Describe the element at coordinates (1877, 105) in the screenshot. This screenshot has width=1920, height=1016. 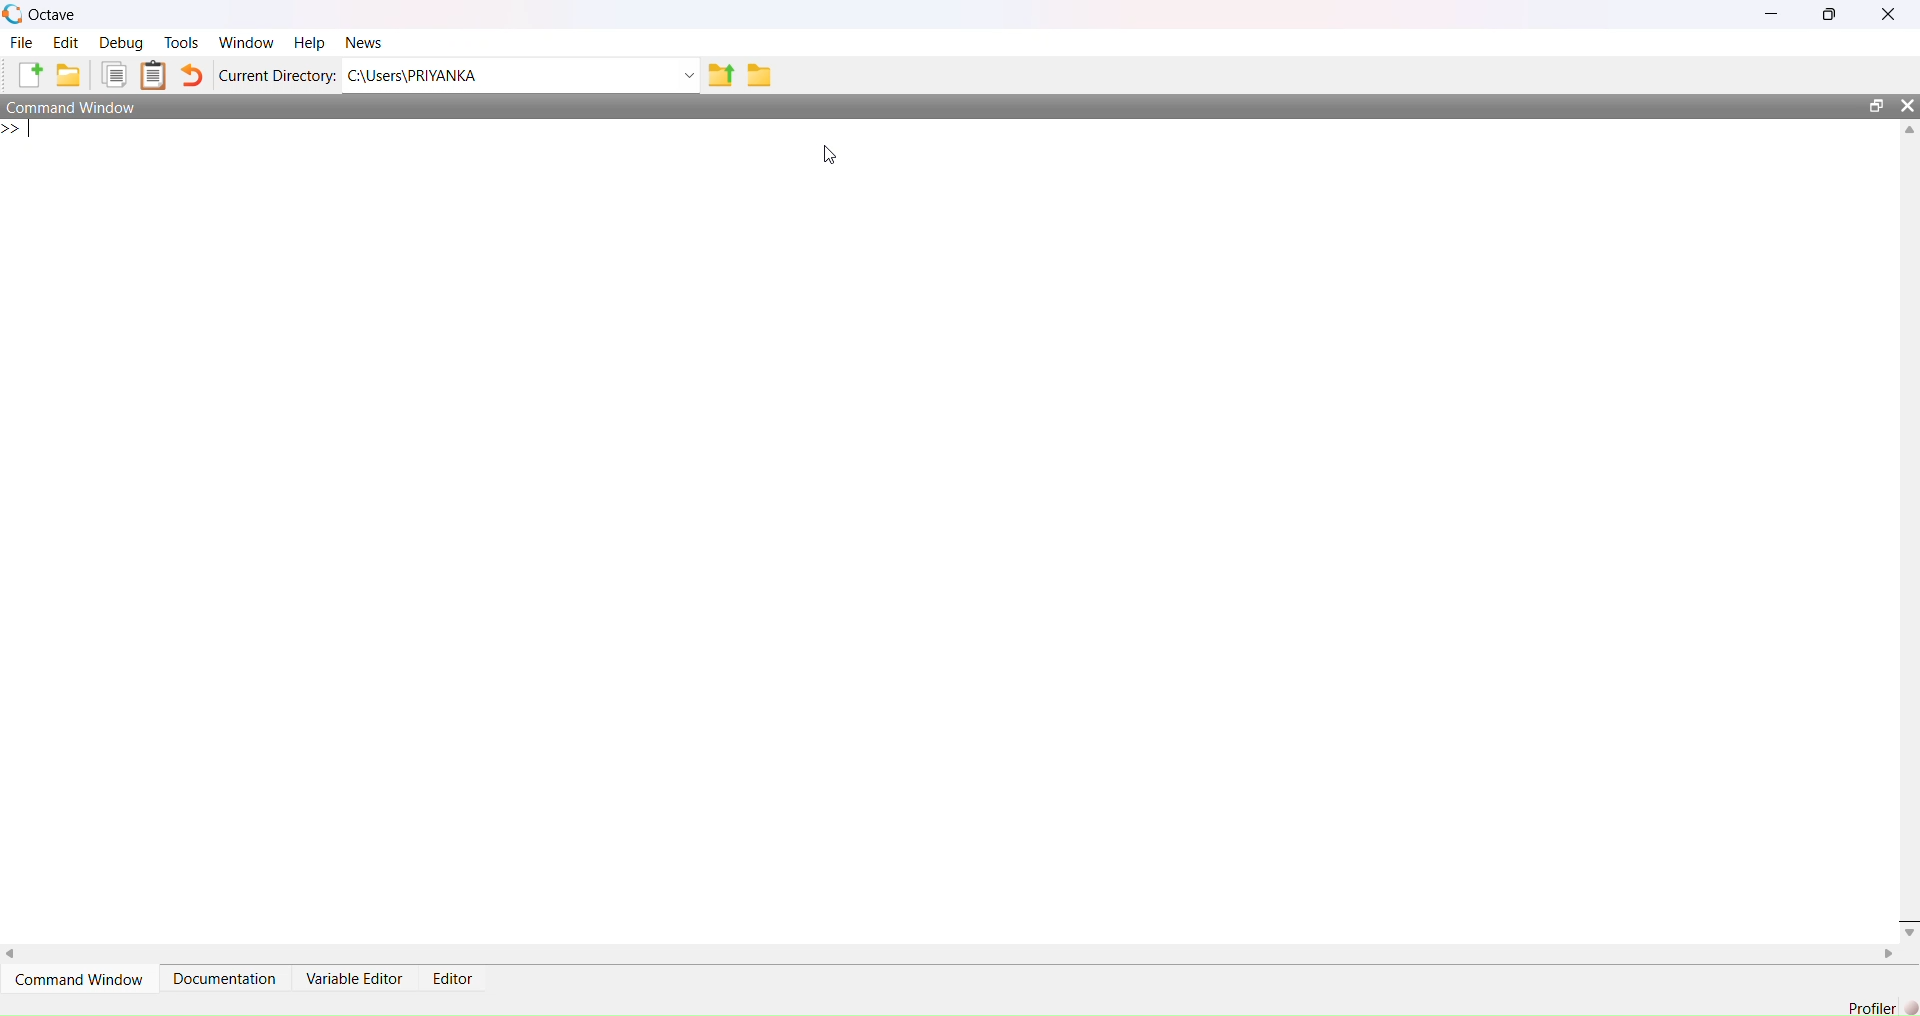
I see `maximize` at that location.